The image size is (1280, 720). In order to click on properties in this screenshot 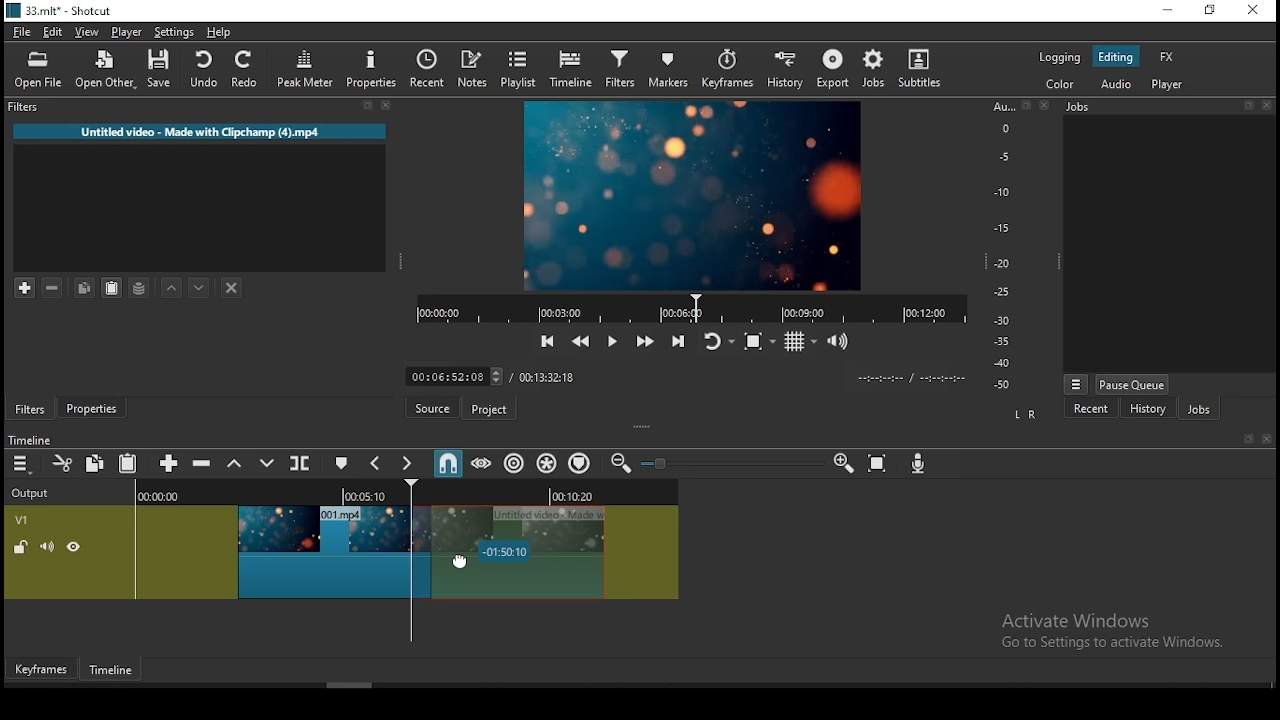, I will do `click(94, 408)`.